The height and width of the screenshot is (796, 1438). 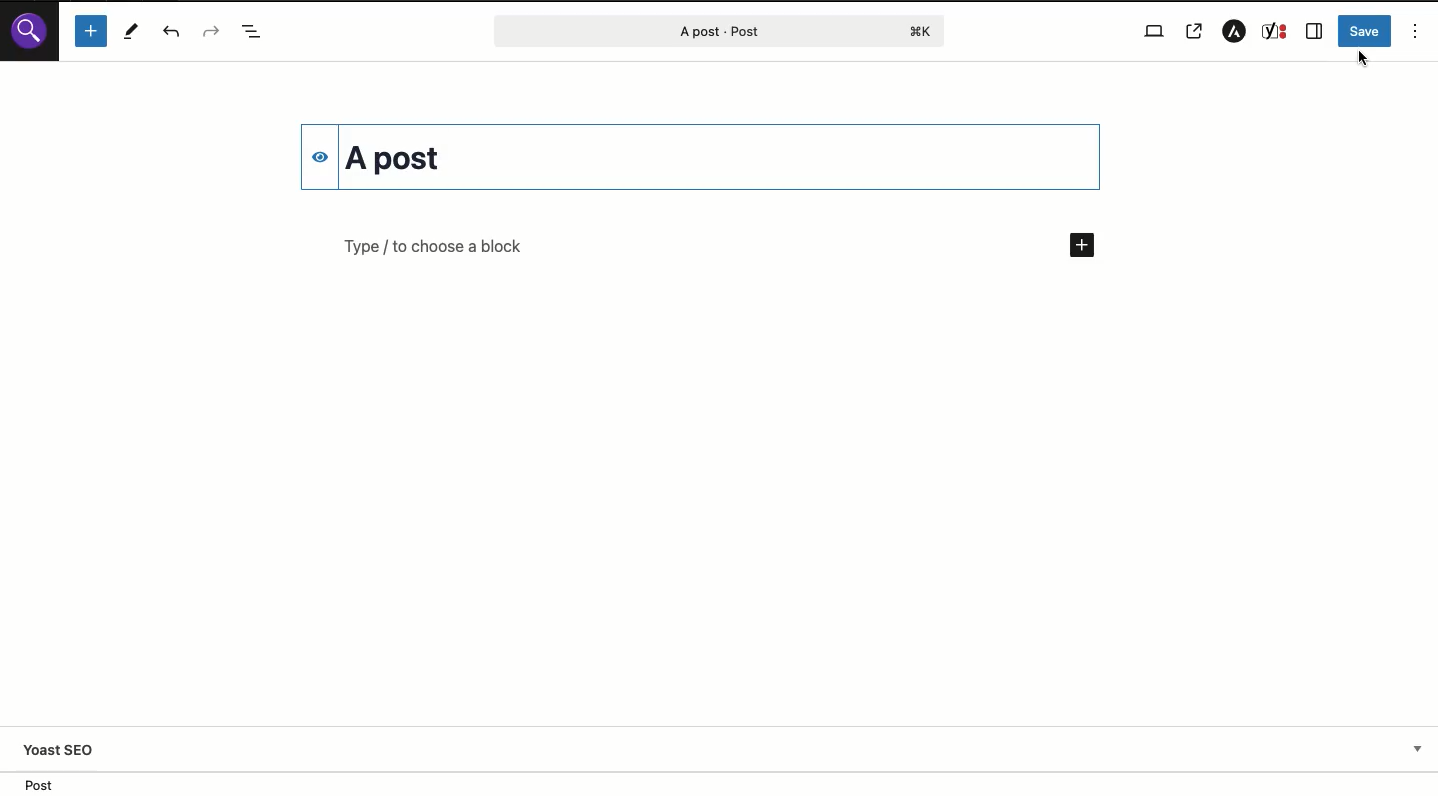 What do you see at coordinates (1416, 30) in the screenshot?
I see `Options` at bounding box center [1416, 30].